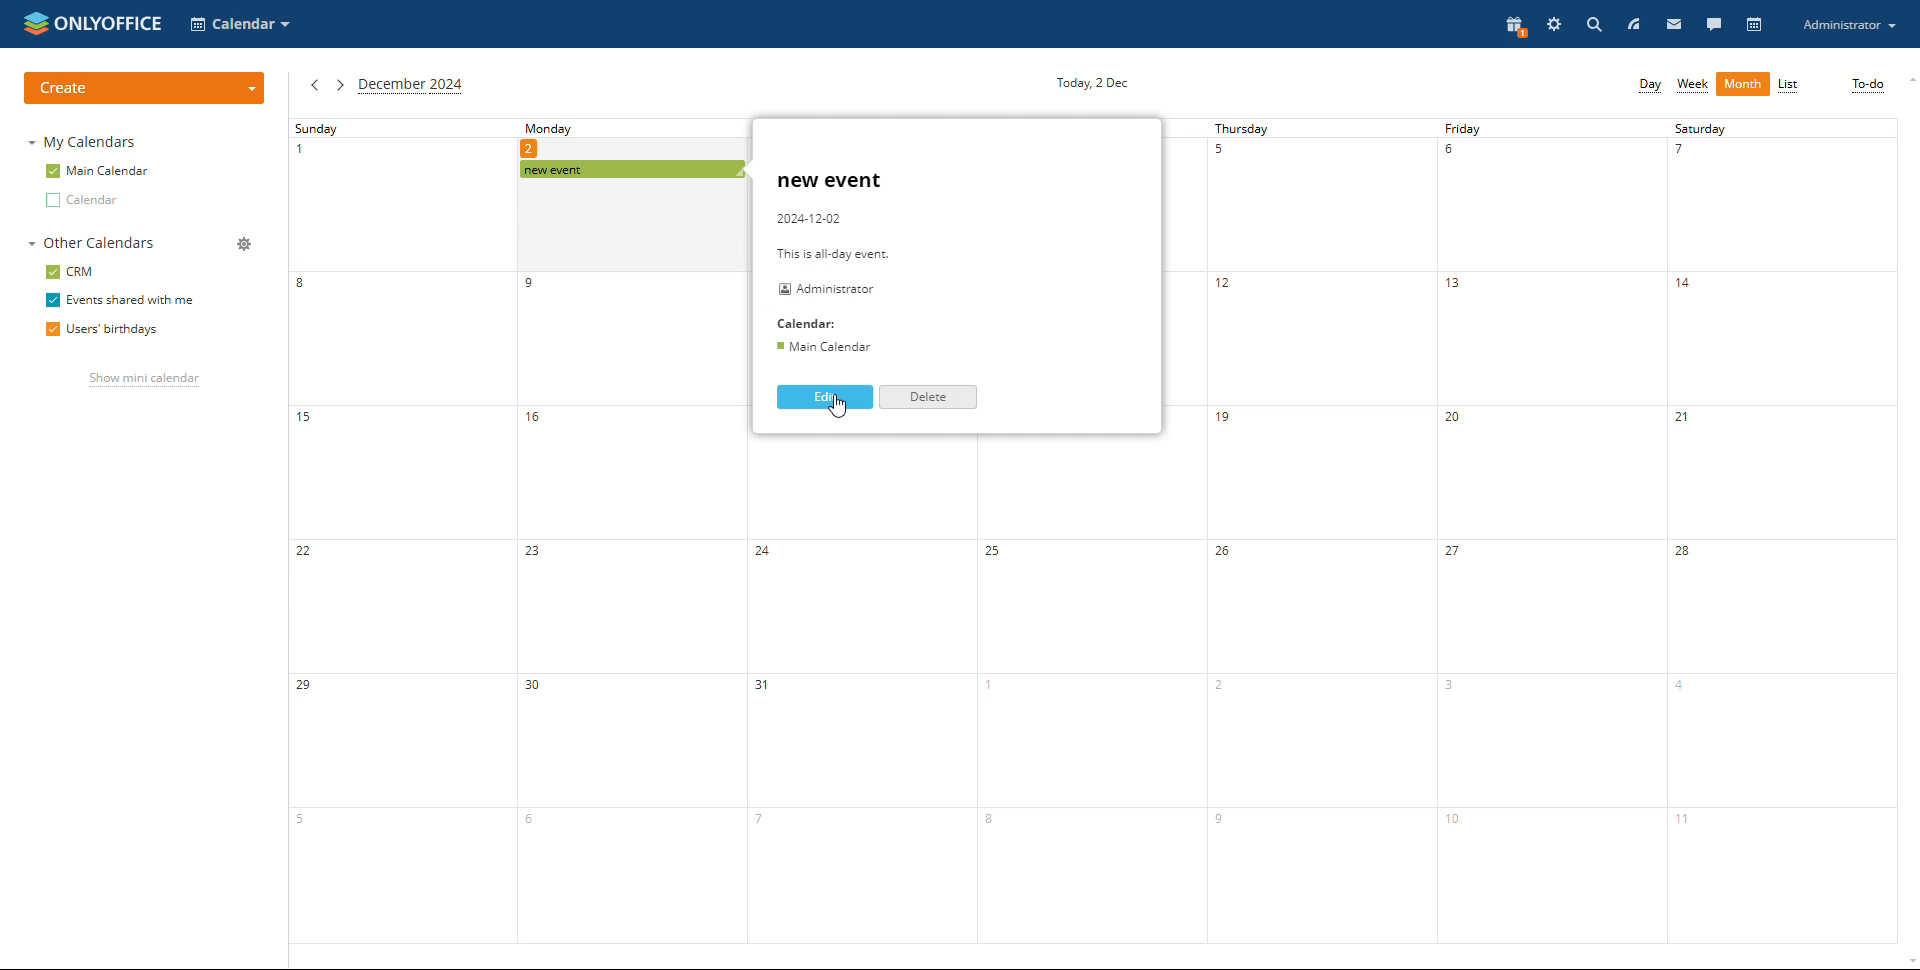  I want to click on events shared with me, so click(120, 300).